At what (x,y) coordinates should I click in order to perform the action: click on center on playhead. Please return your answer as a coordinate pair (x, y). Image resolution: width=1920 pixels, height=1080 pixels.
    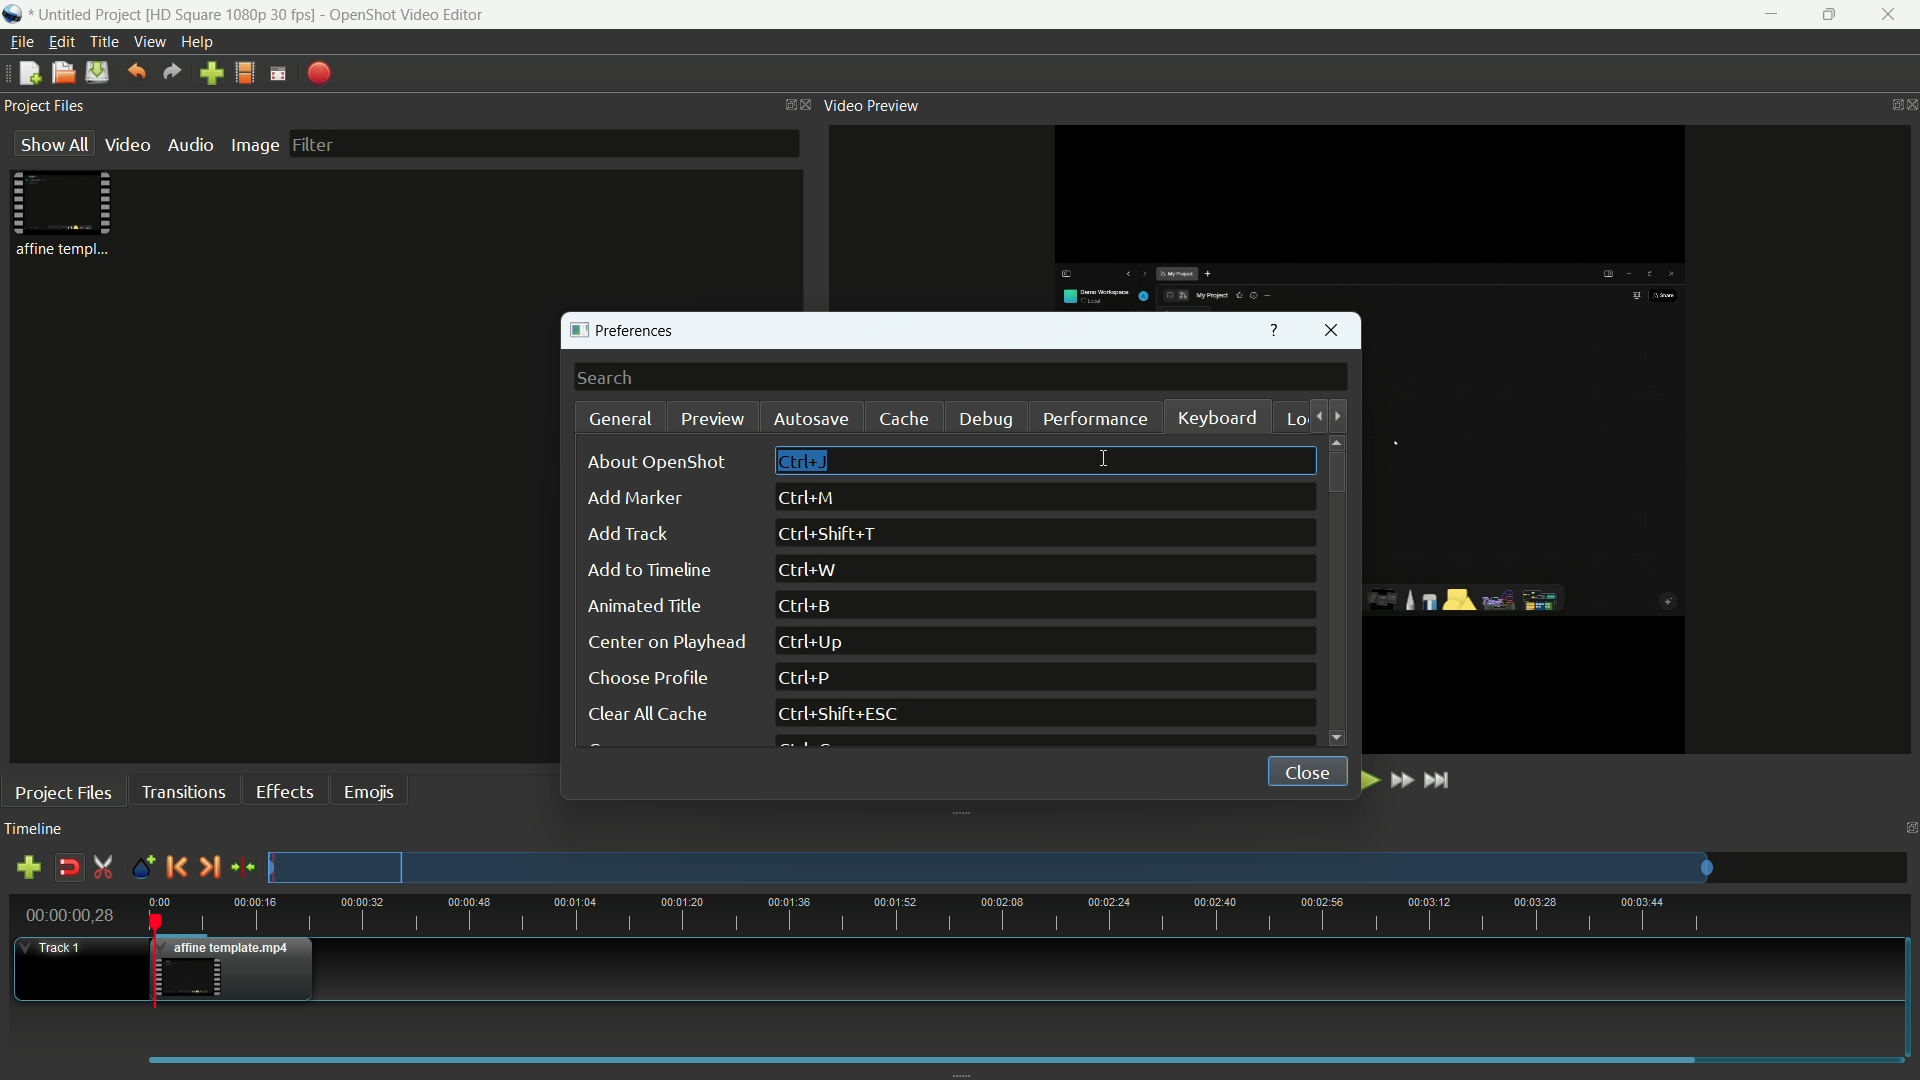
    Looking at the image, I should click on (664, 642).